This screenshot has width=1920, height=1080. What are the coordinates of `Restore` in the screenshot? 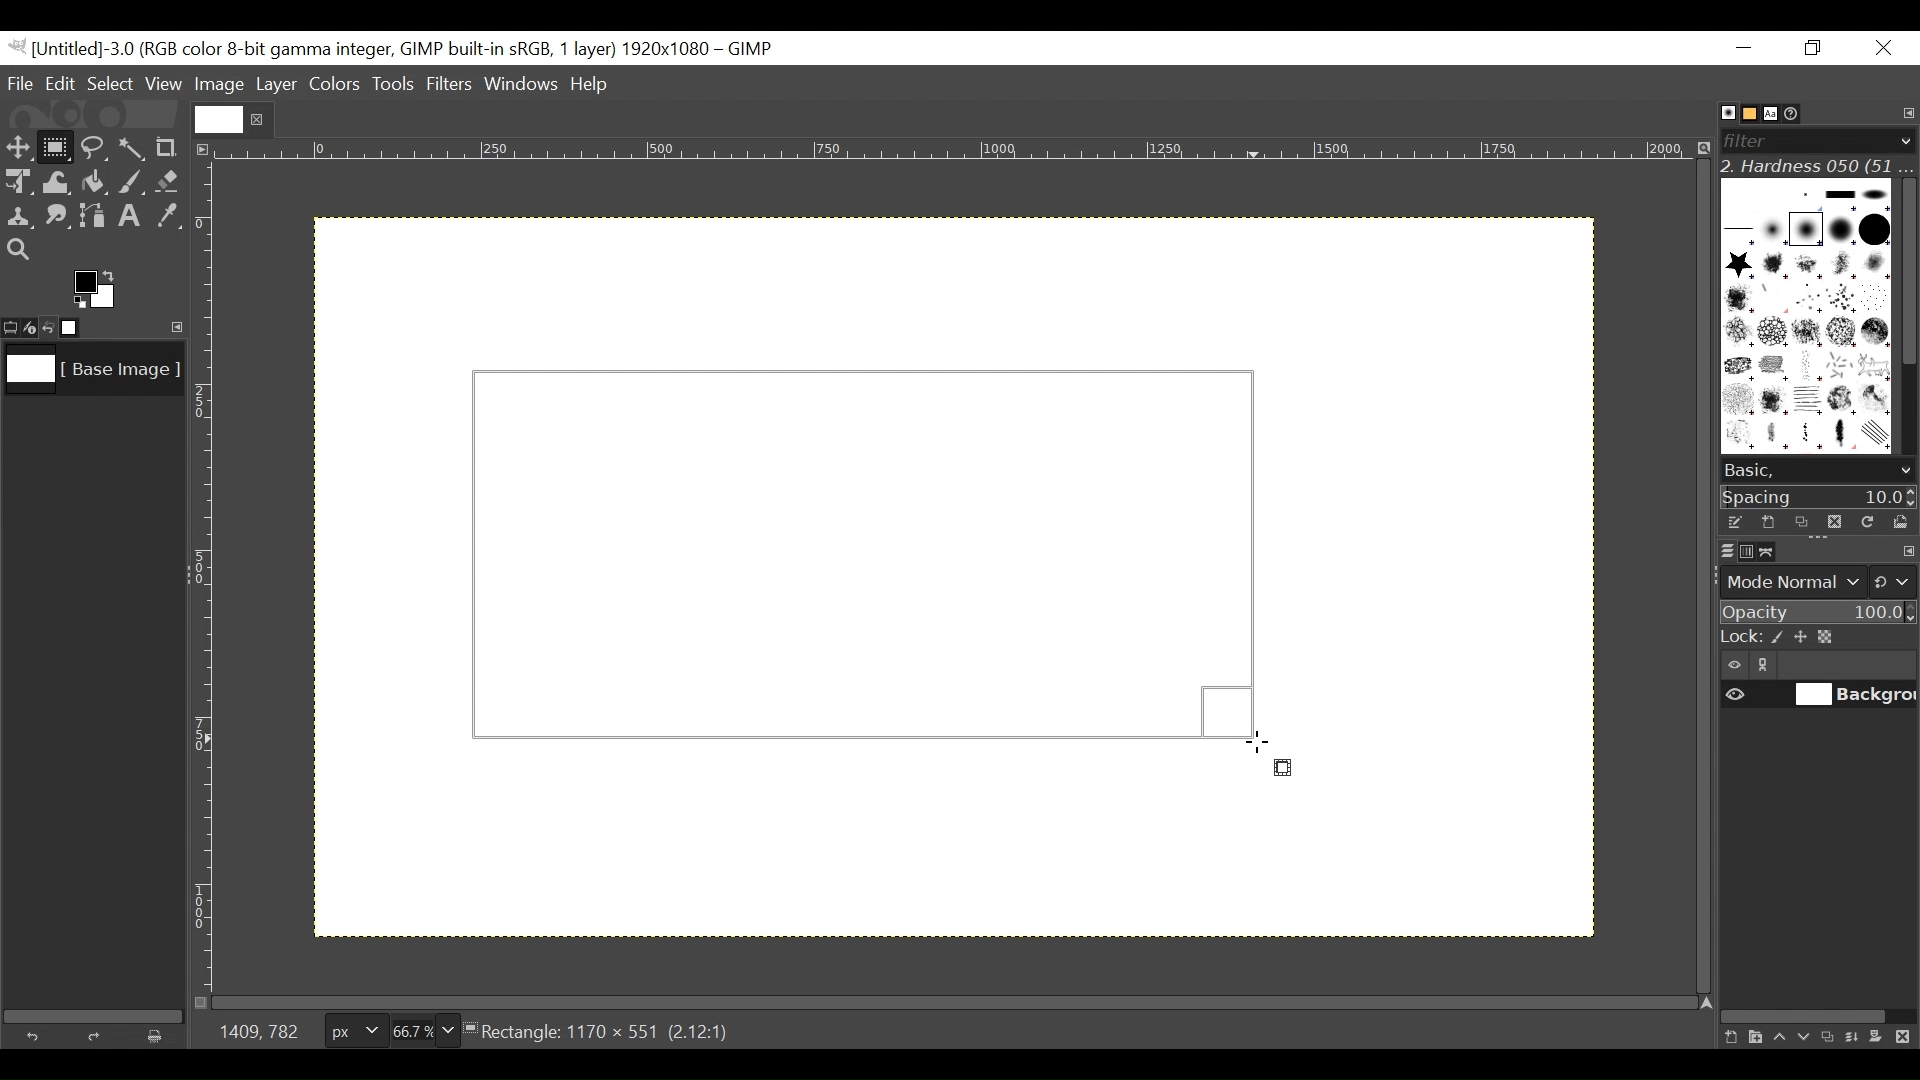 It's located at (1817, 49).